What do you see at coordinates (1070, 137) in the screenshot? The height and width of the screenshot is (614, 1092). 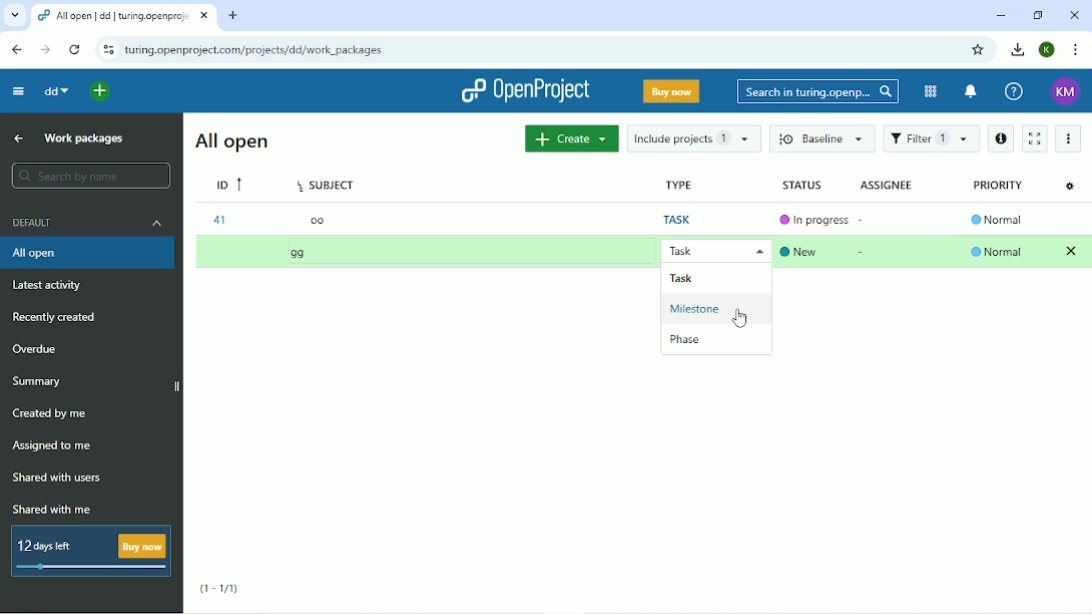 I see `More actions` at bounding box center [1070, 137].